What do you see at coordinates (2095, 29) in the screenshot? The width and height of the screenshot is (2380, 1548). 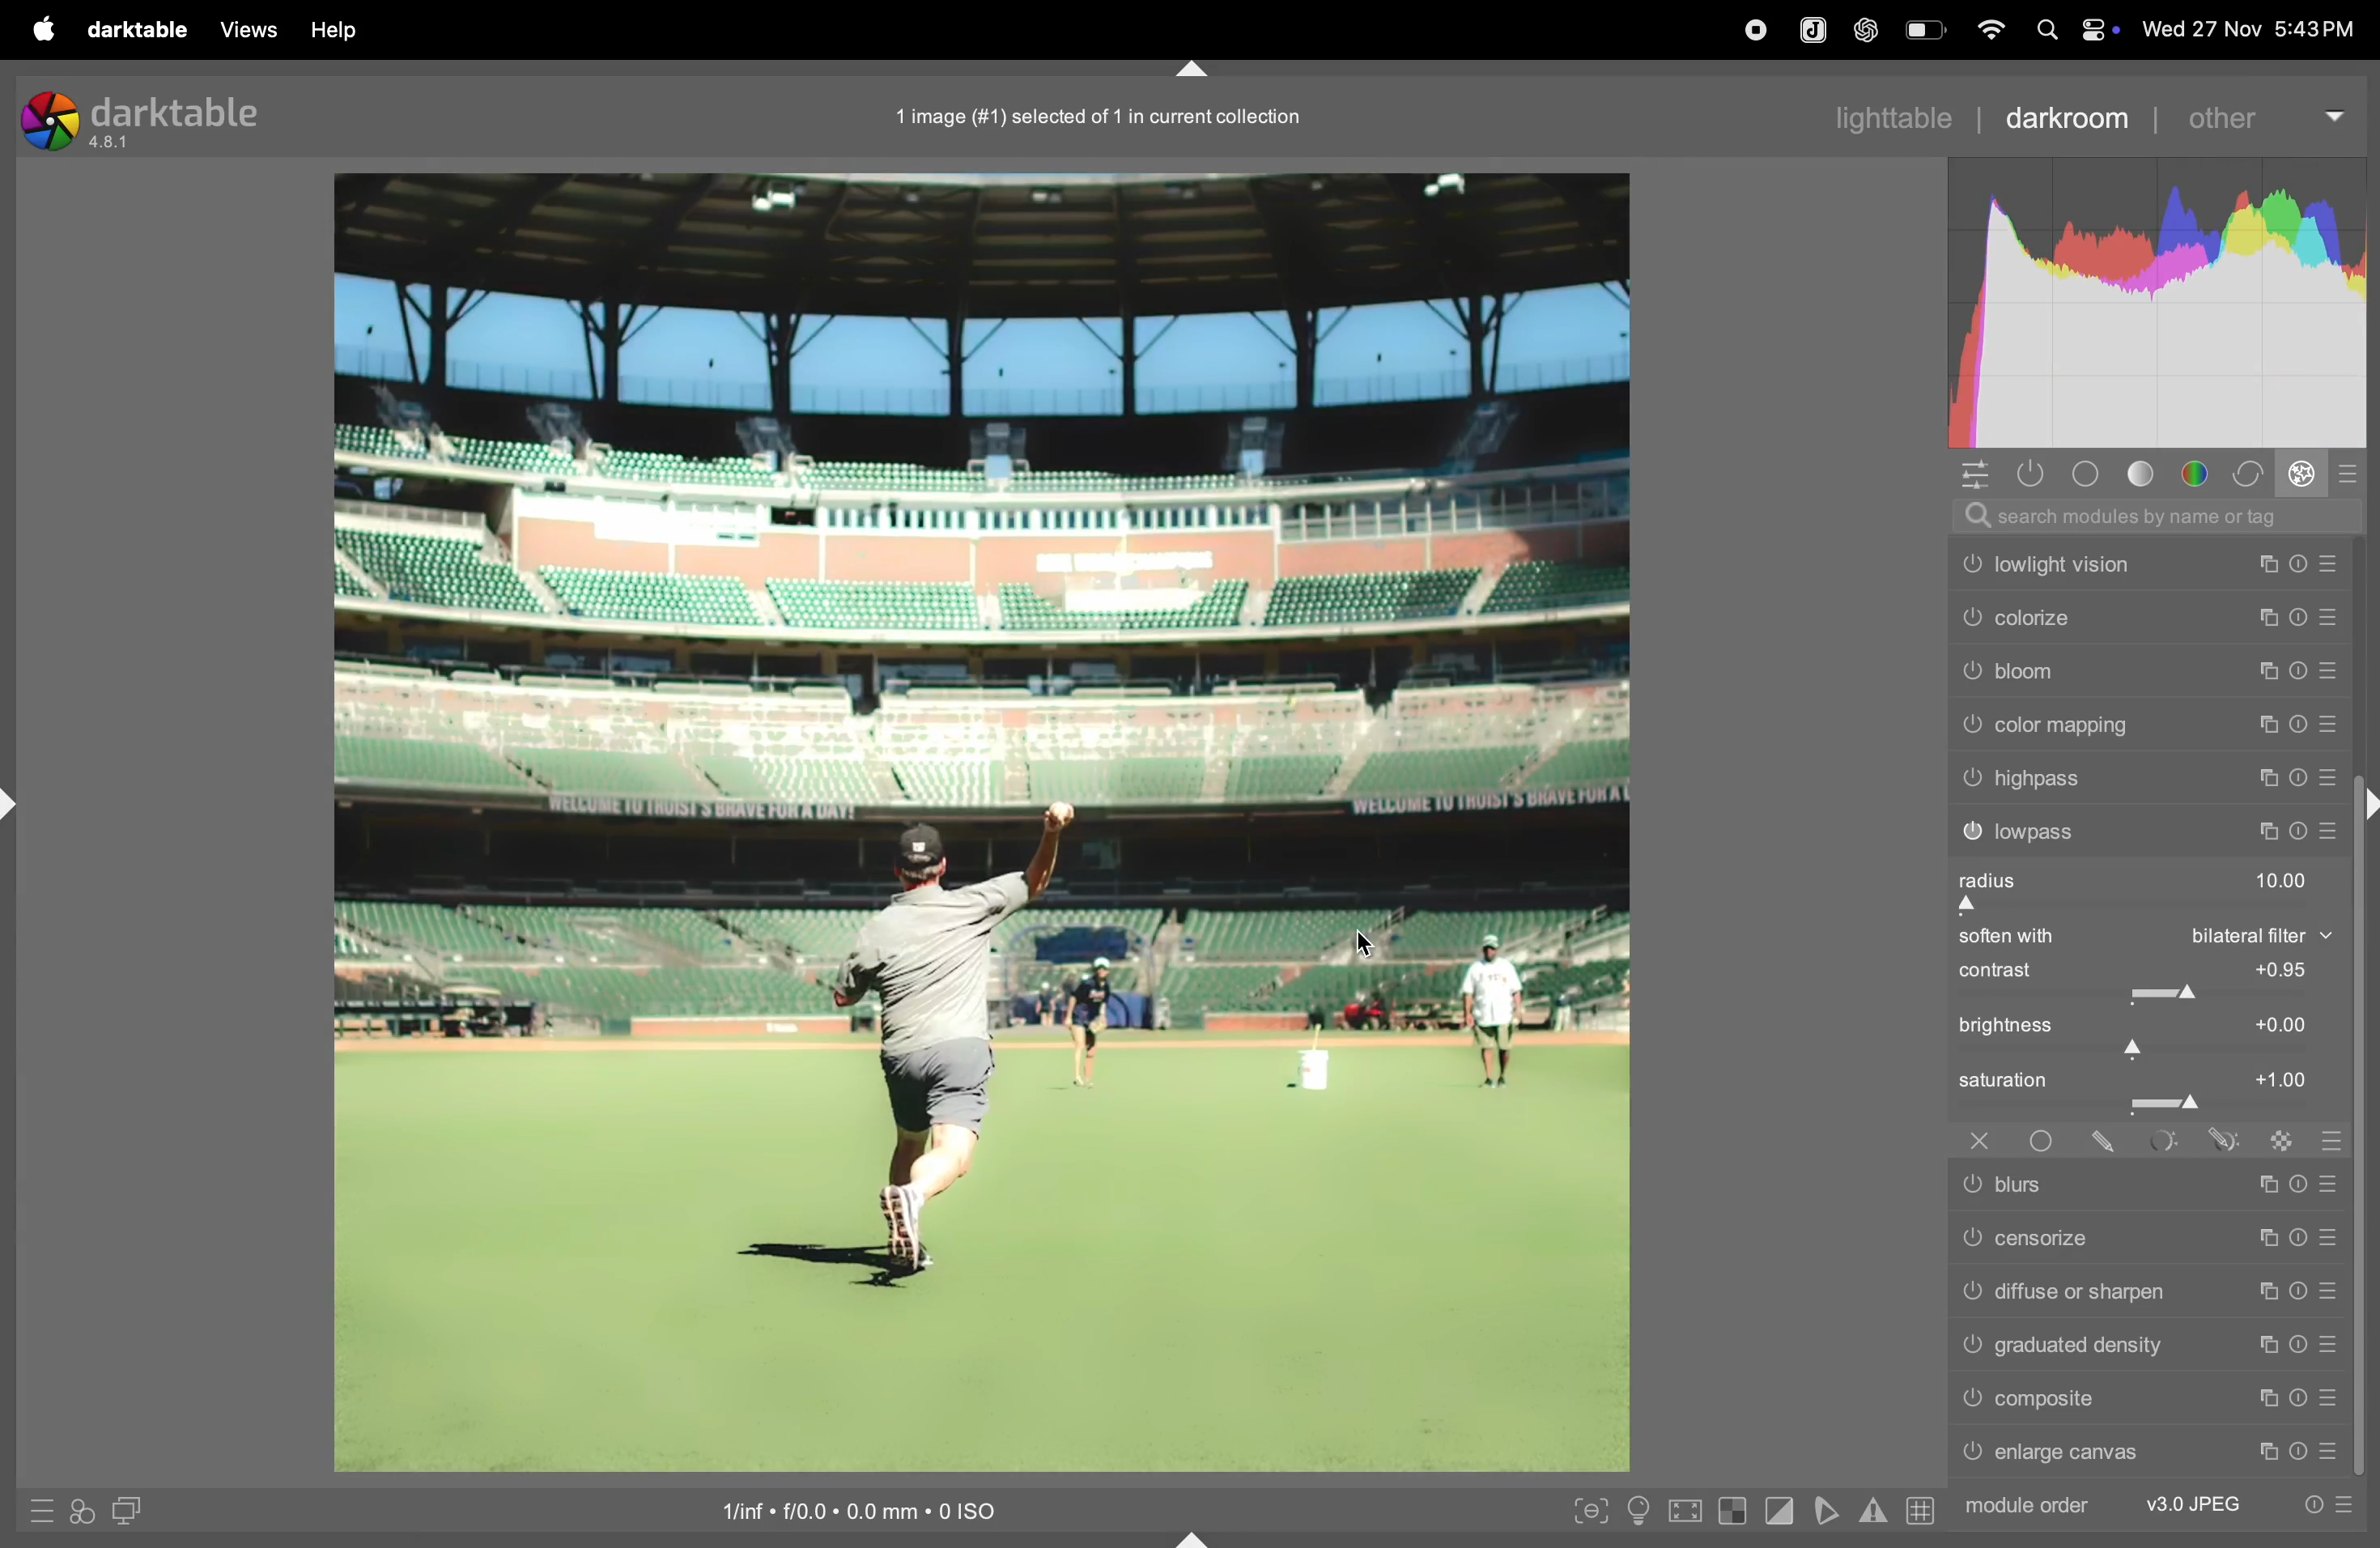 I see `apple widgets` at bounding box center [2095, 29].